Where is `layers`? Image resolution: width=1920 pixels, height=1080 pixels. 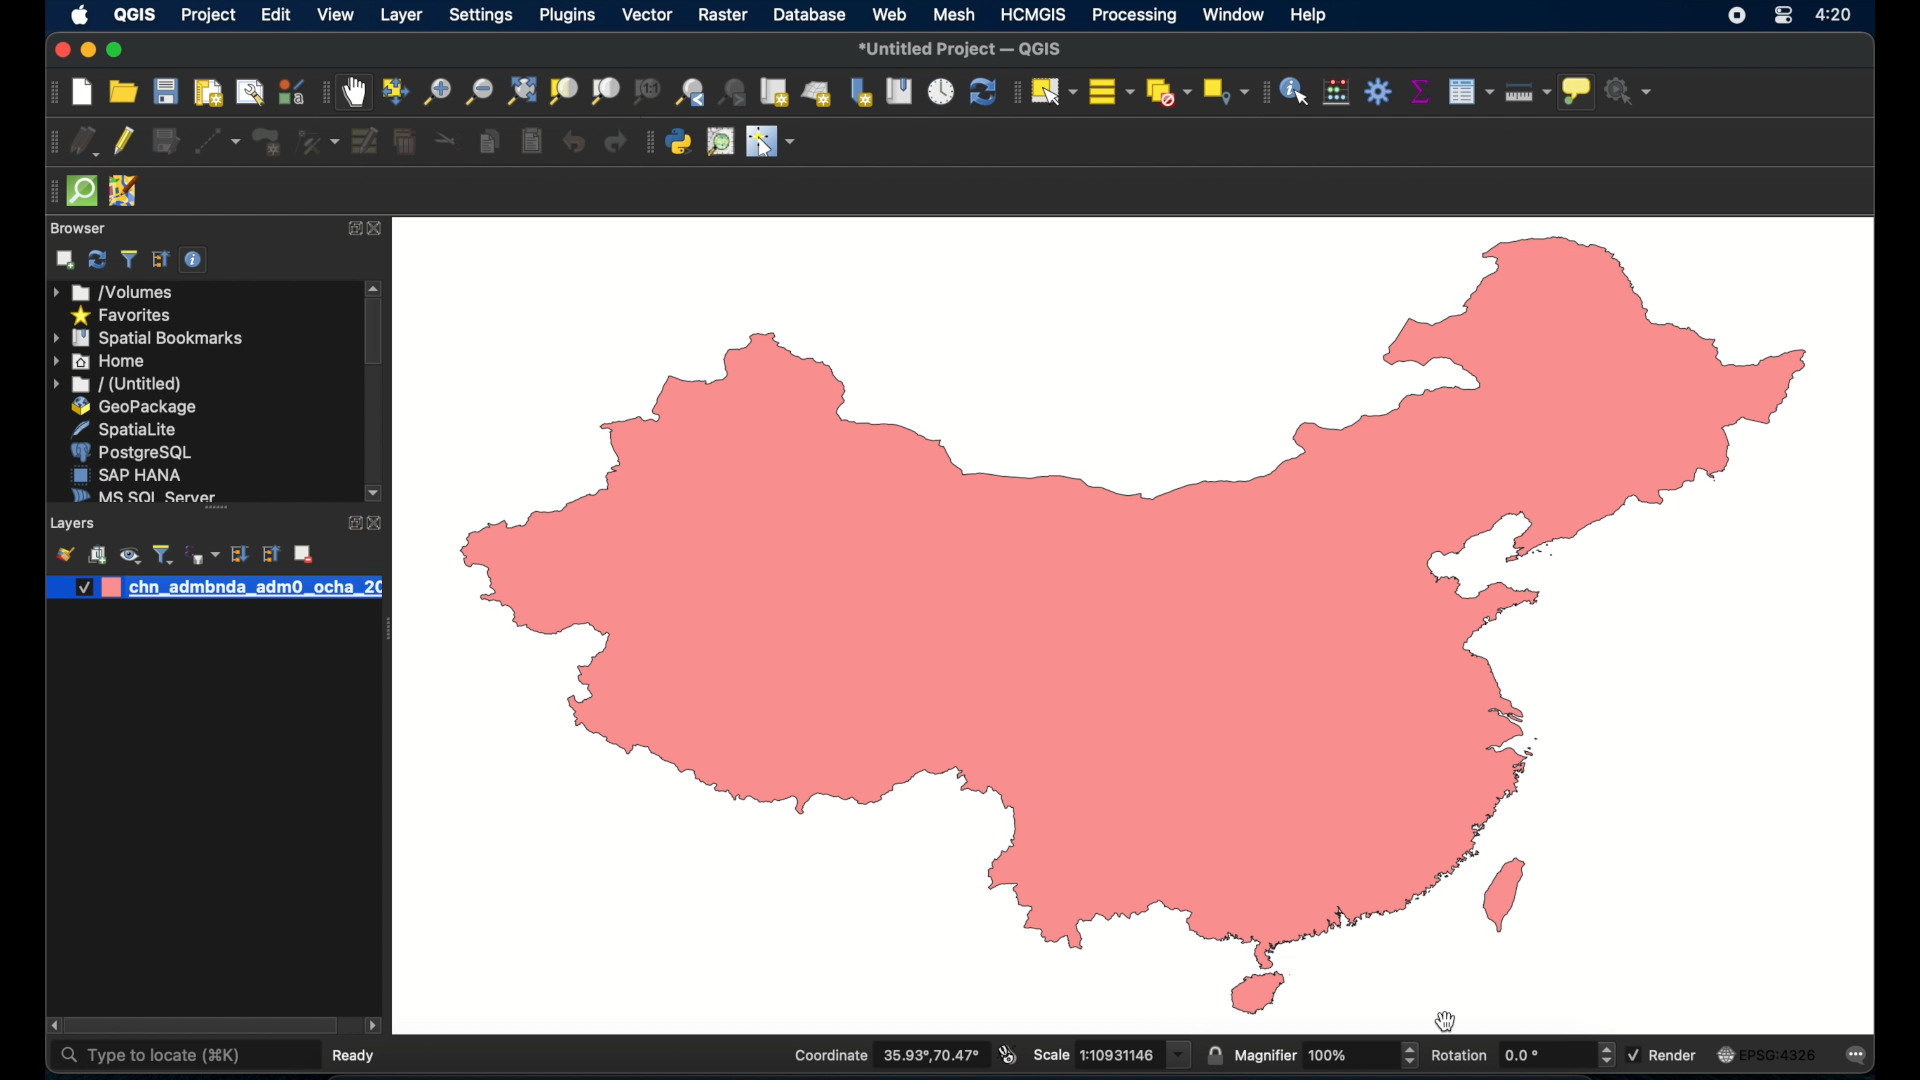 layers is located at coordinates (75, 524).